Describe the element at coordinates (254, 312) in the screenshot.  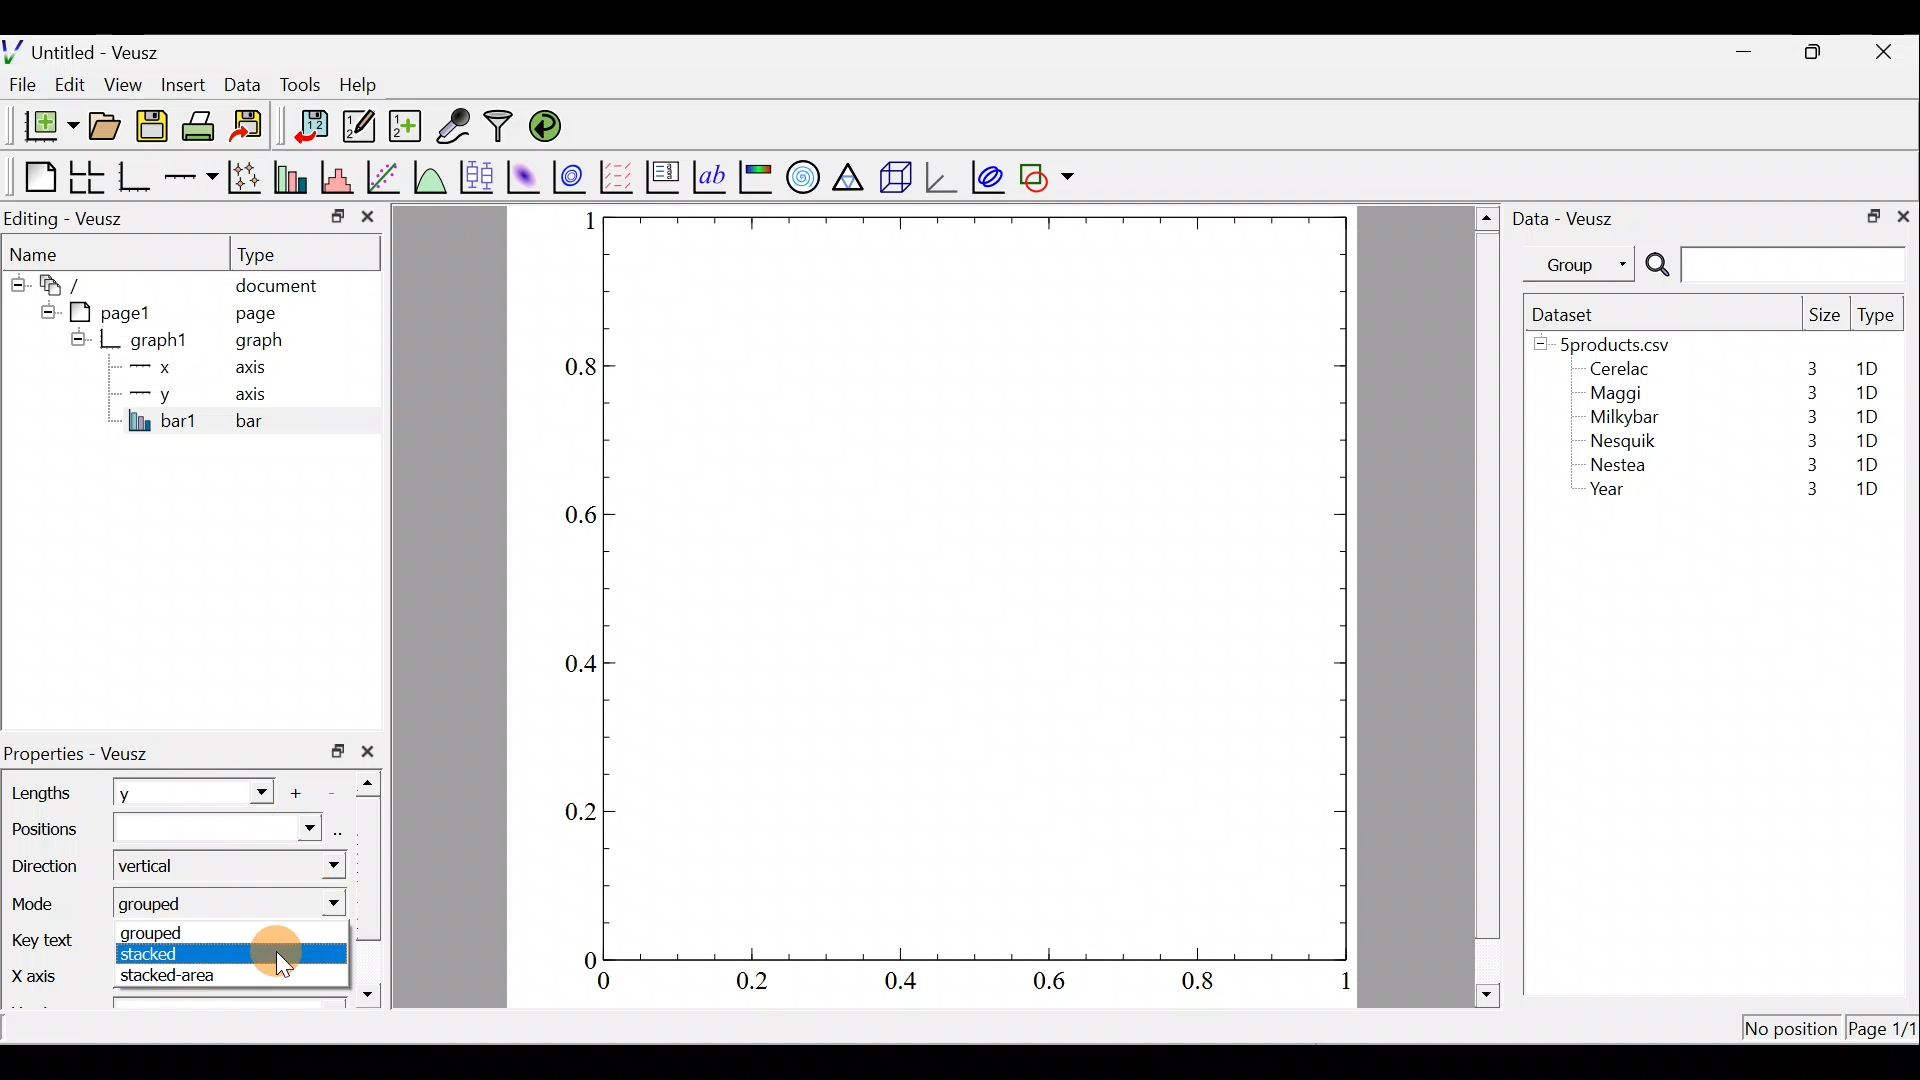
I see `page` at that location.